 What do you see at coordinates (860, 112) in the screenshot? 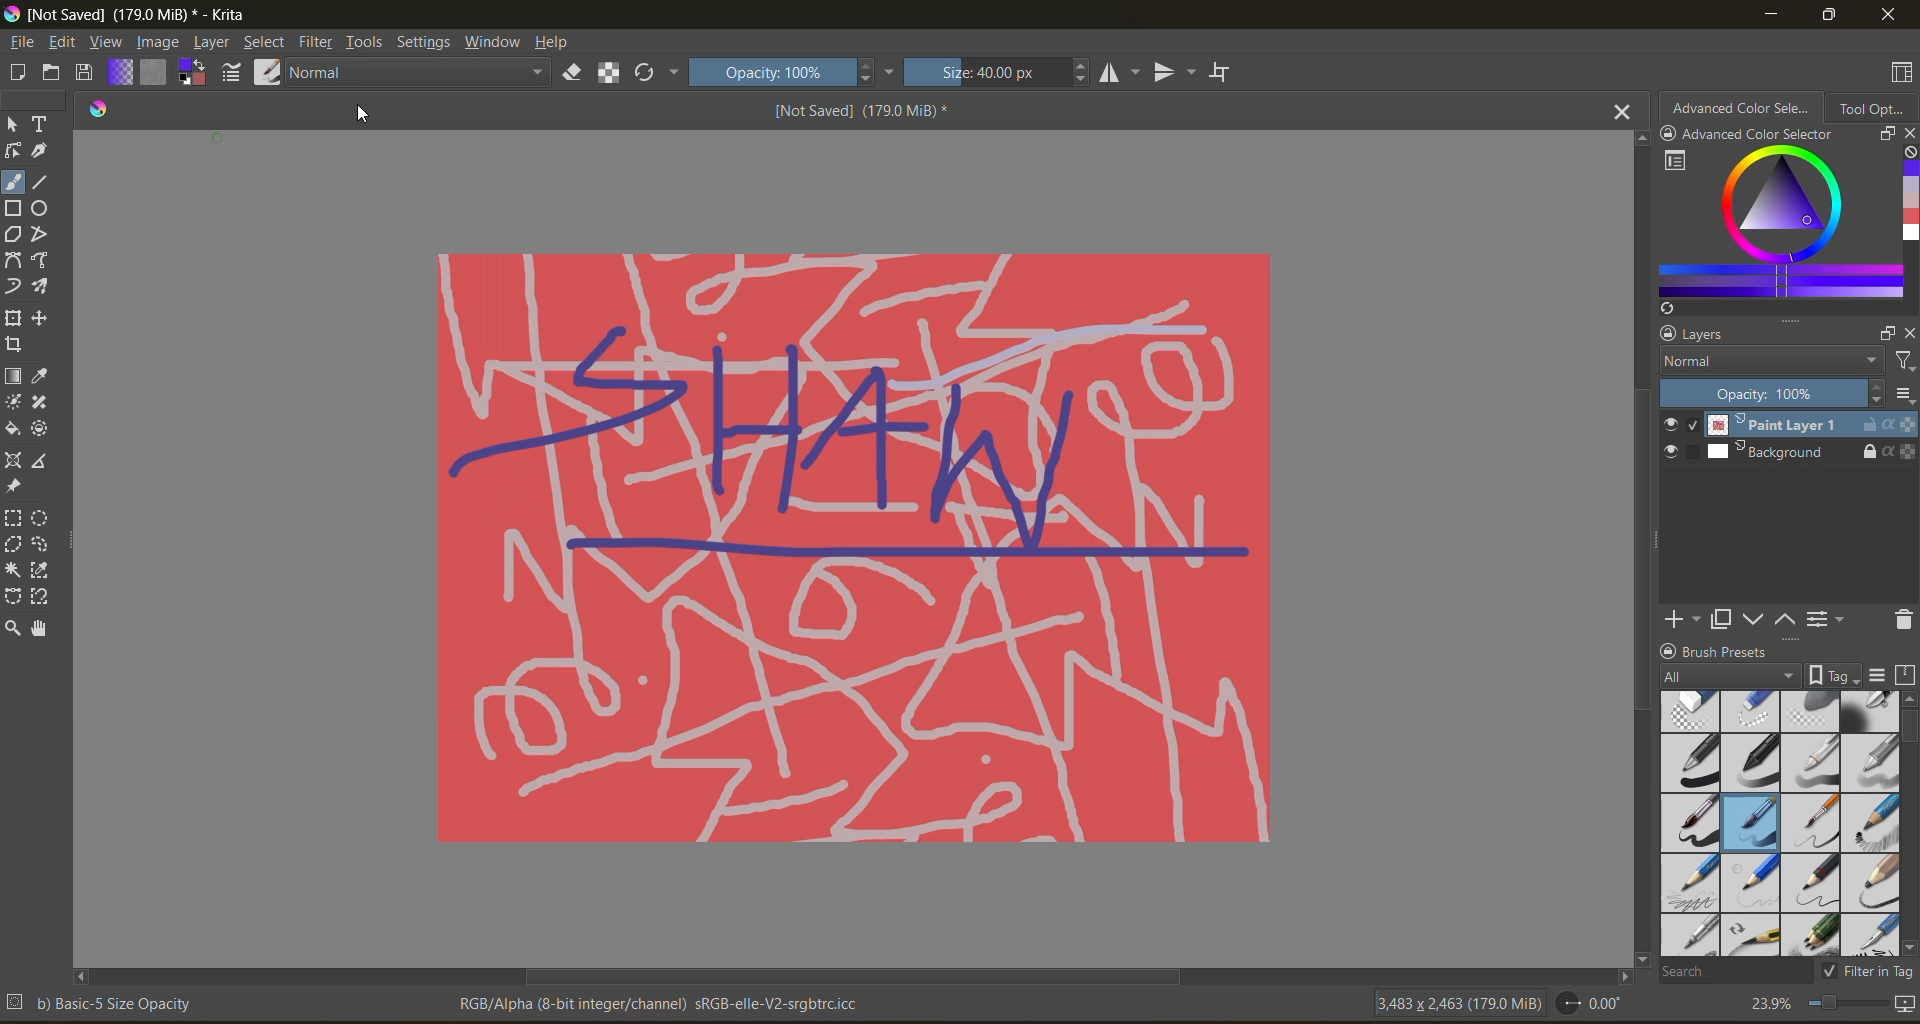
I see `[Not Saved] (179.0 MiB) *` at bounding box center [860, 112].